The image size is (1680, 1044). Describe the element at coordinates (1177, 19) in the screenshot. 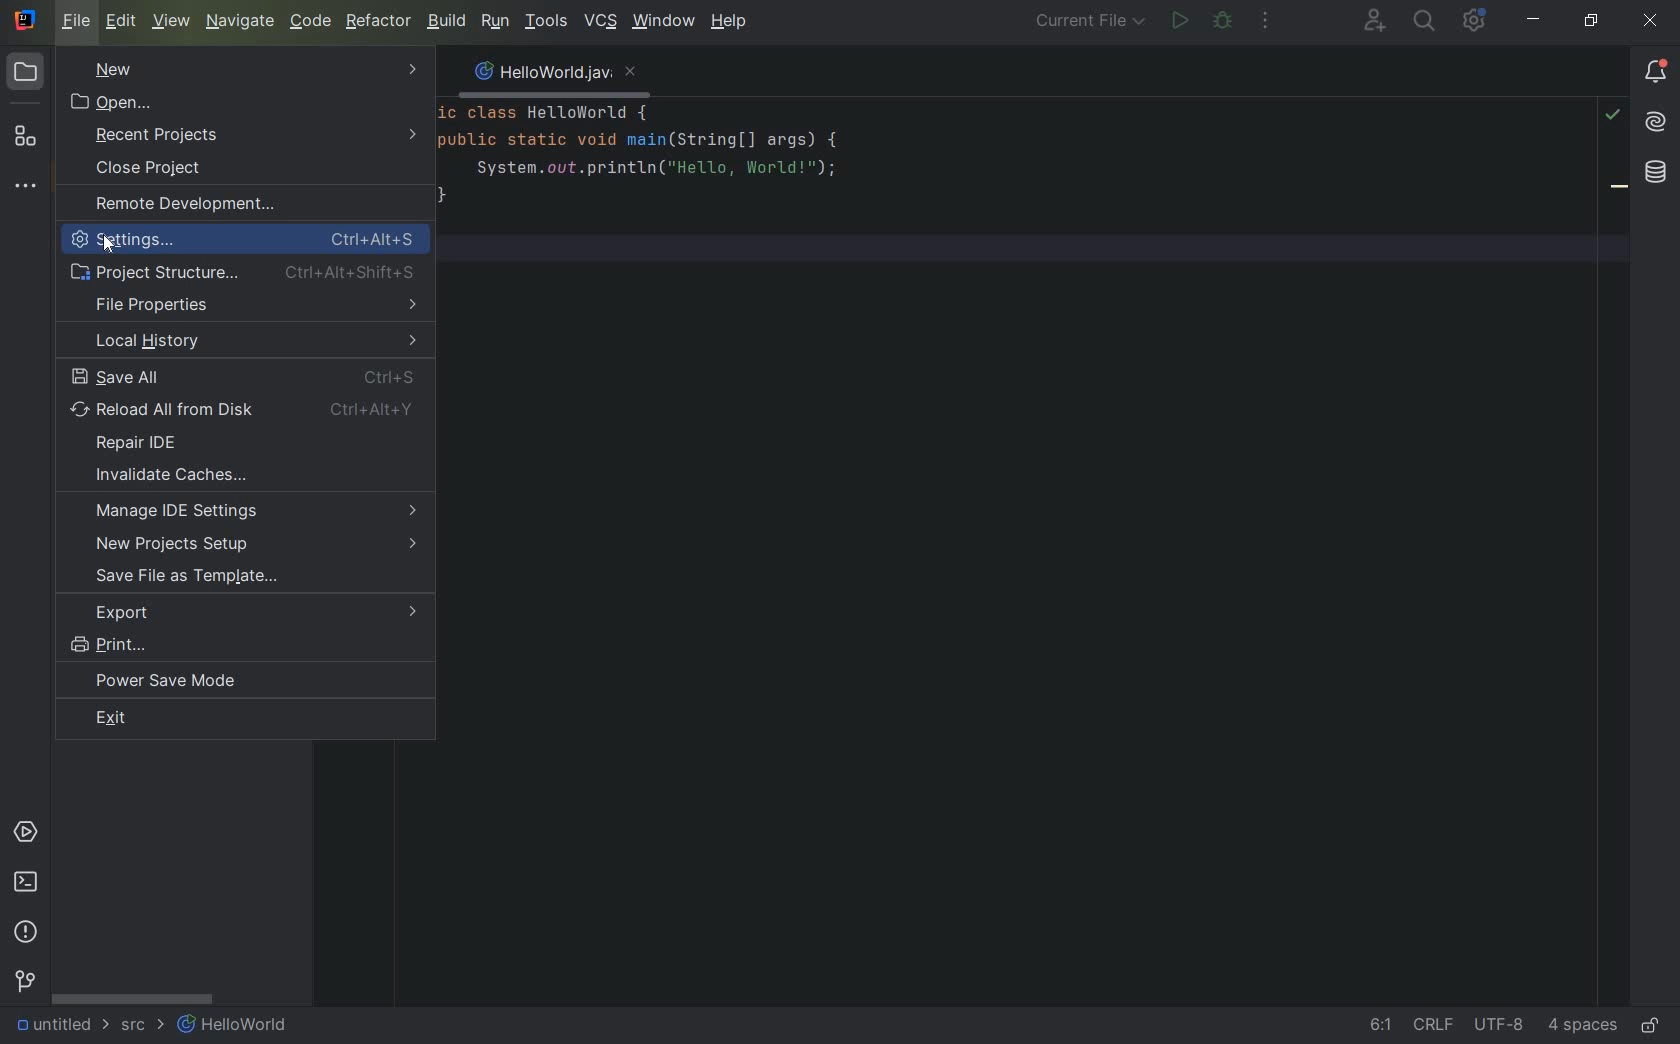

I see `run` at that location.